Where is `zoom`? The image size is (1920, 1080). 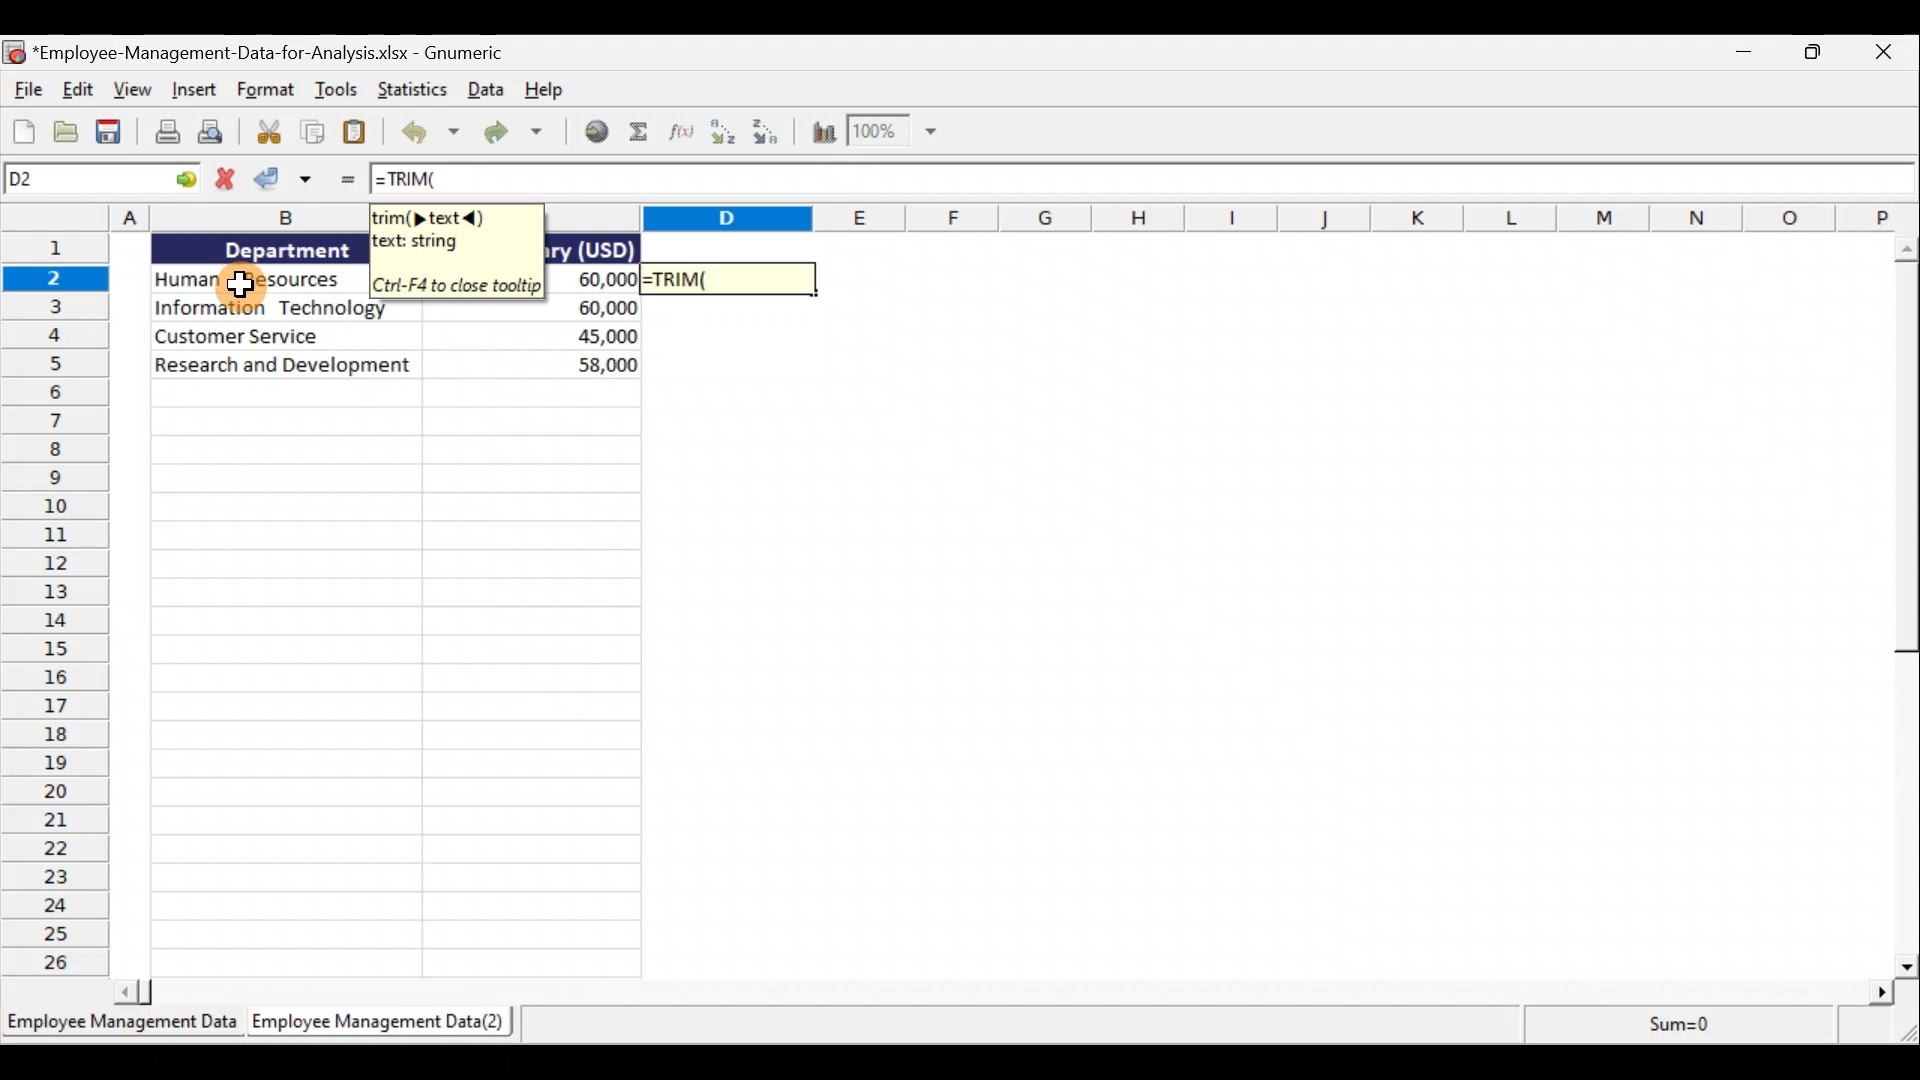 zoom is located at coordinates (906, 133).